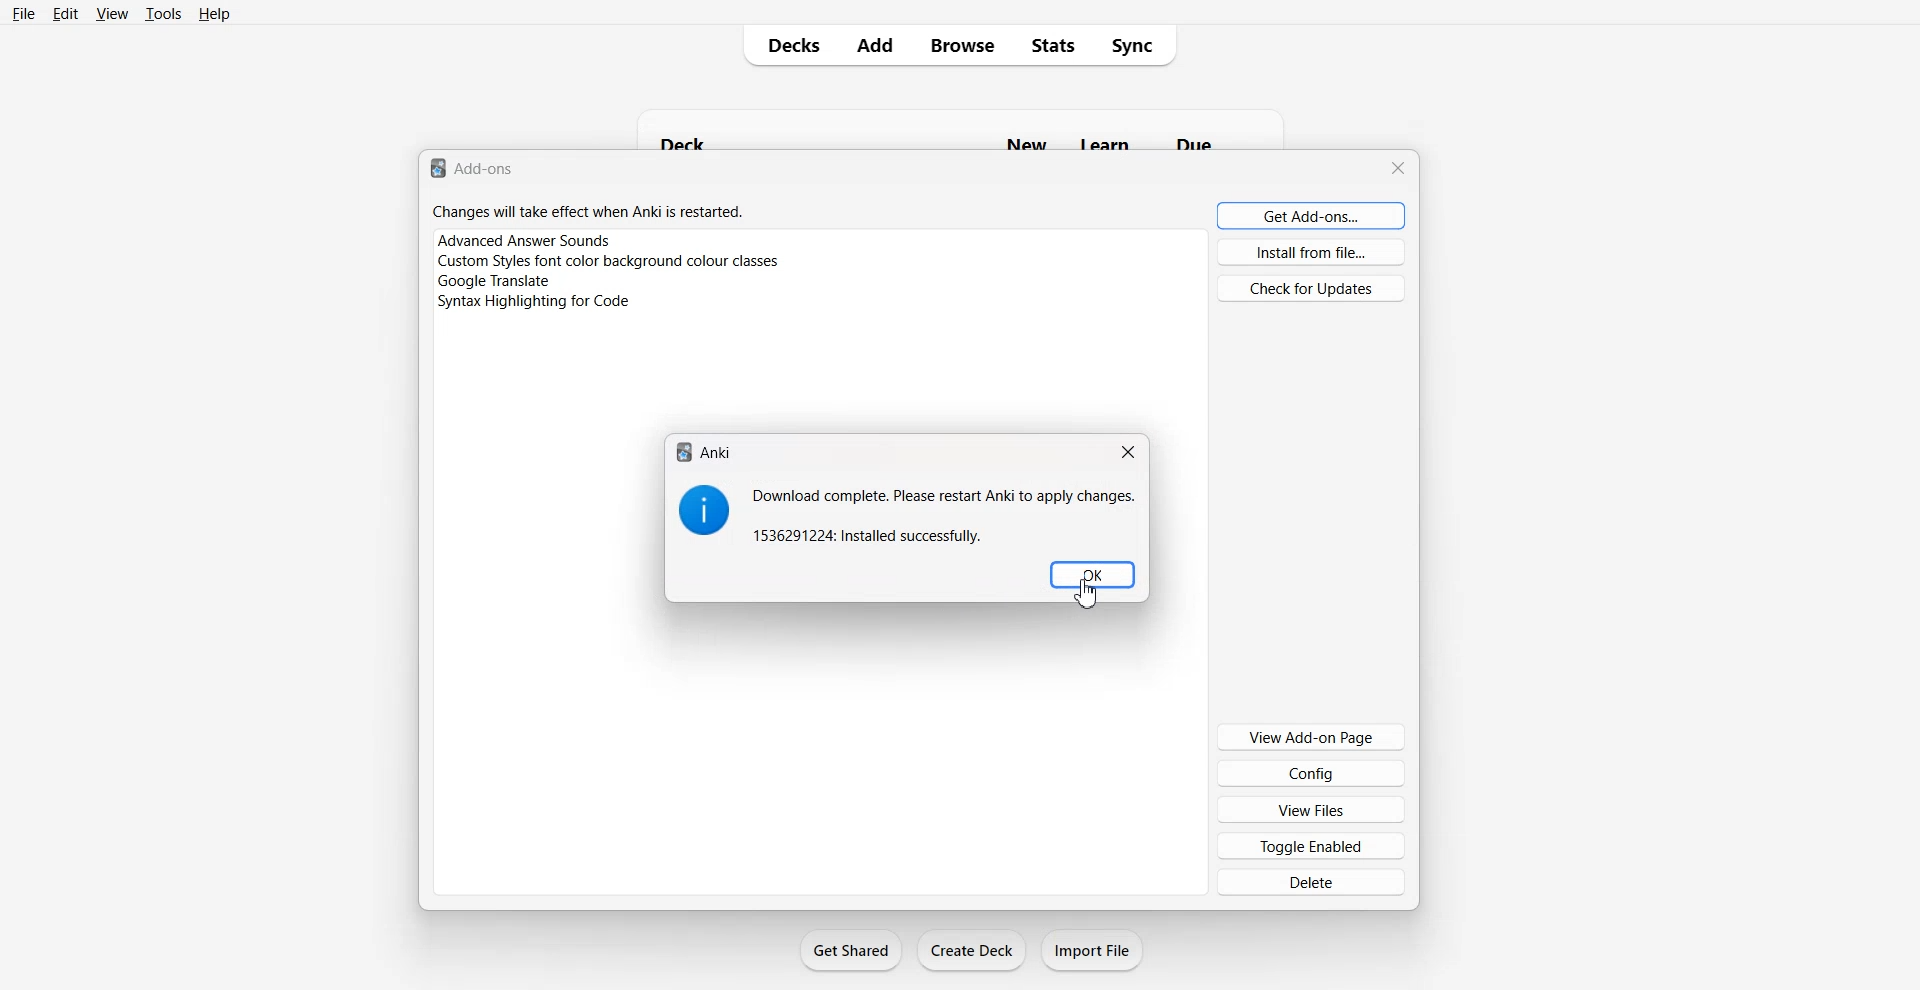  I want to click on due, so click(1197, 141).